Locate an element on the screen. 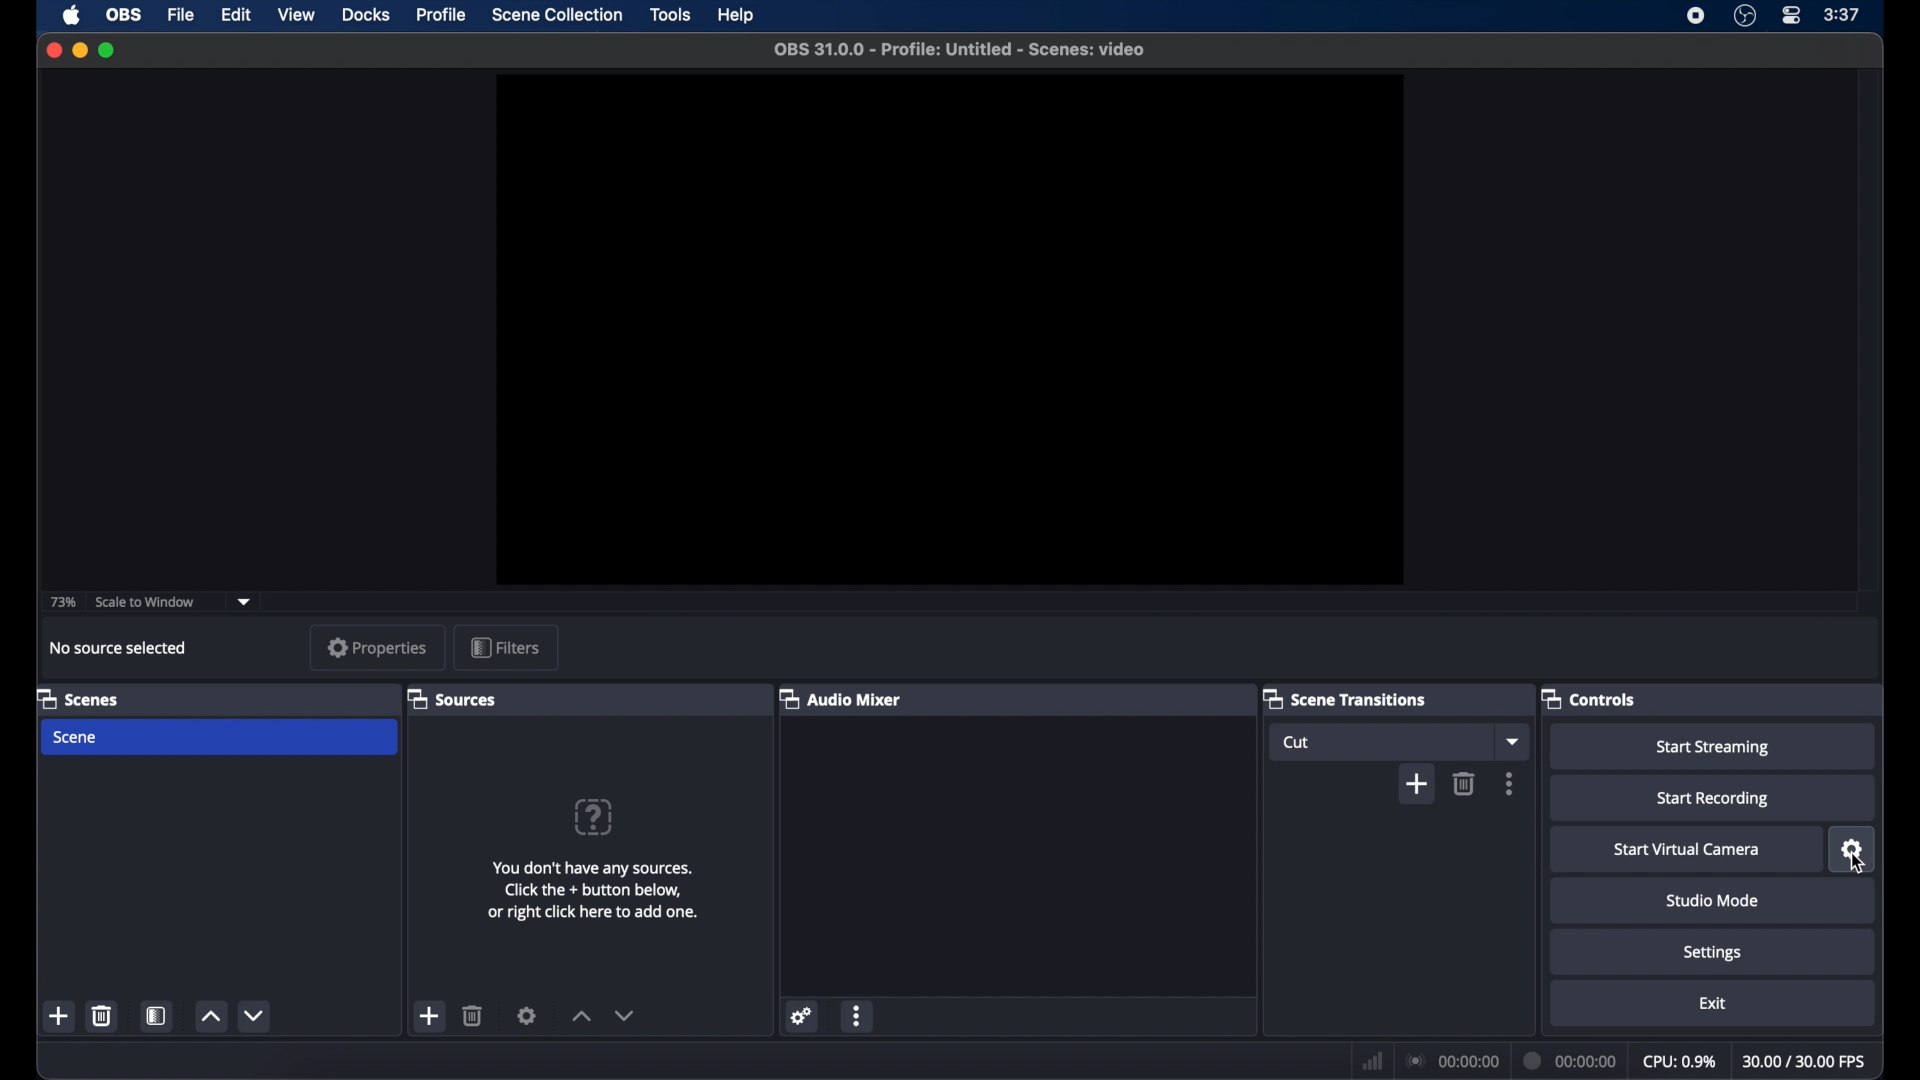 Image resolution: width=1920 pixels, height=1080 pixels. exit is located at coordinates (1712, 1003).